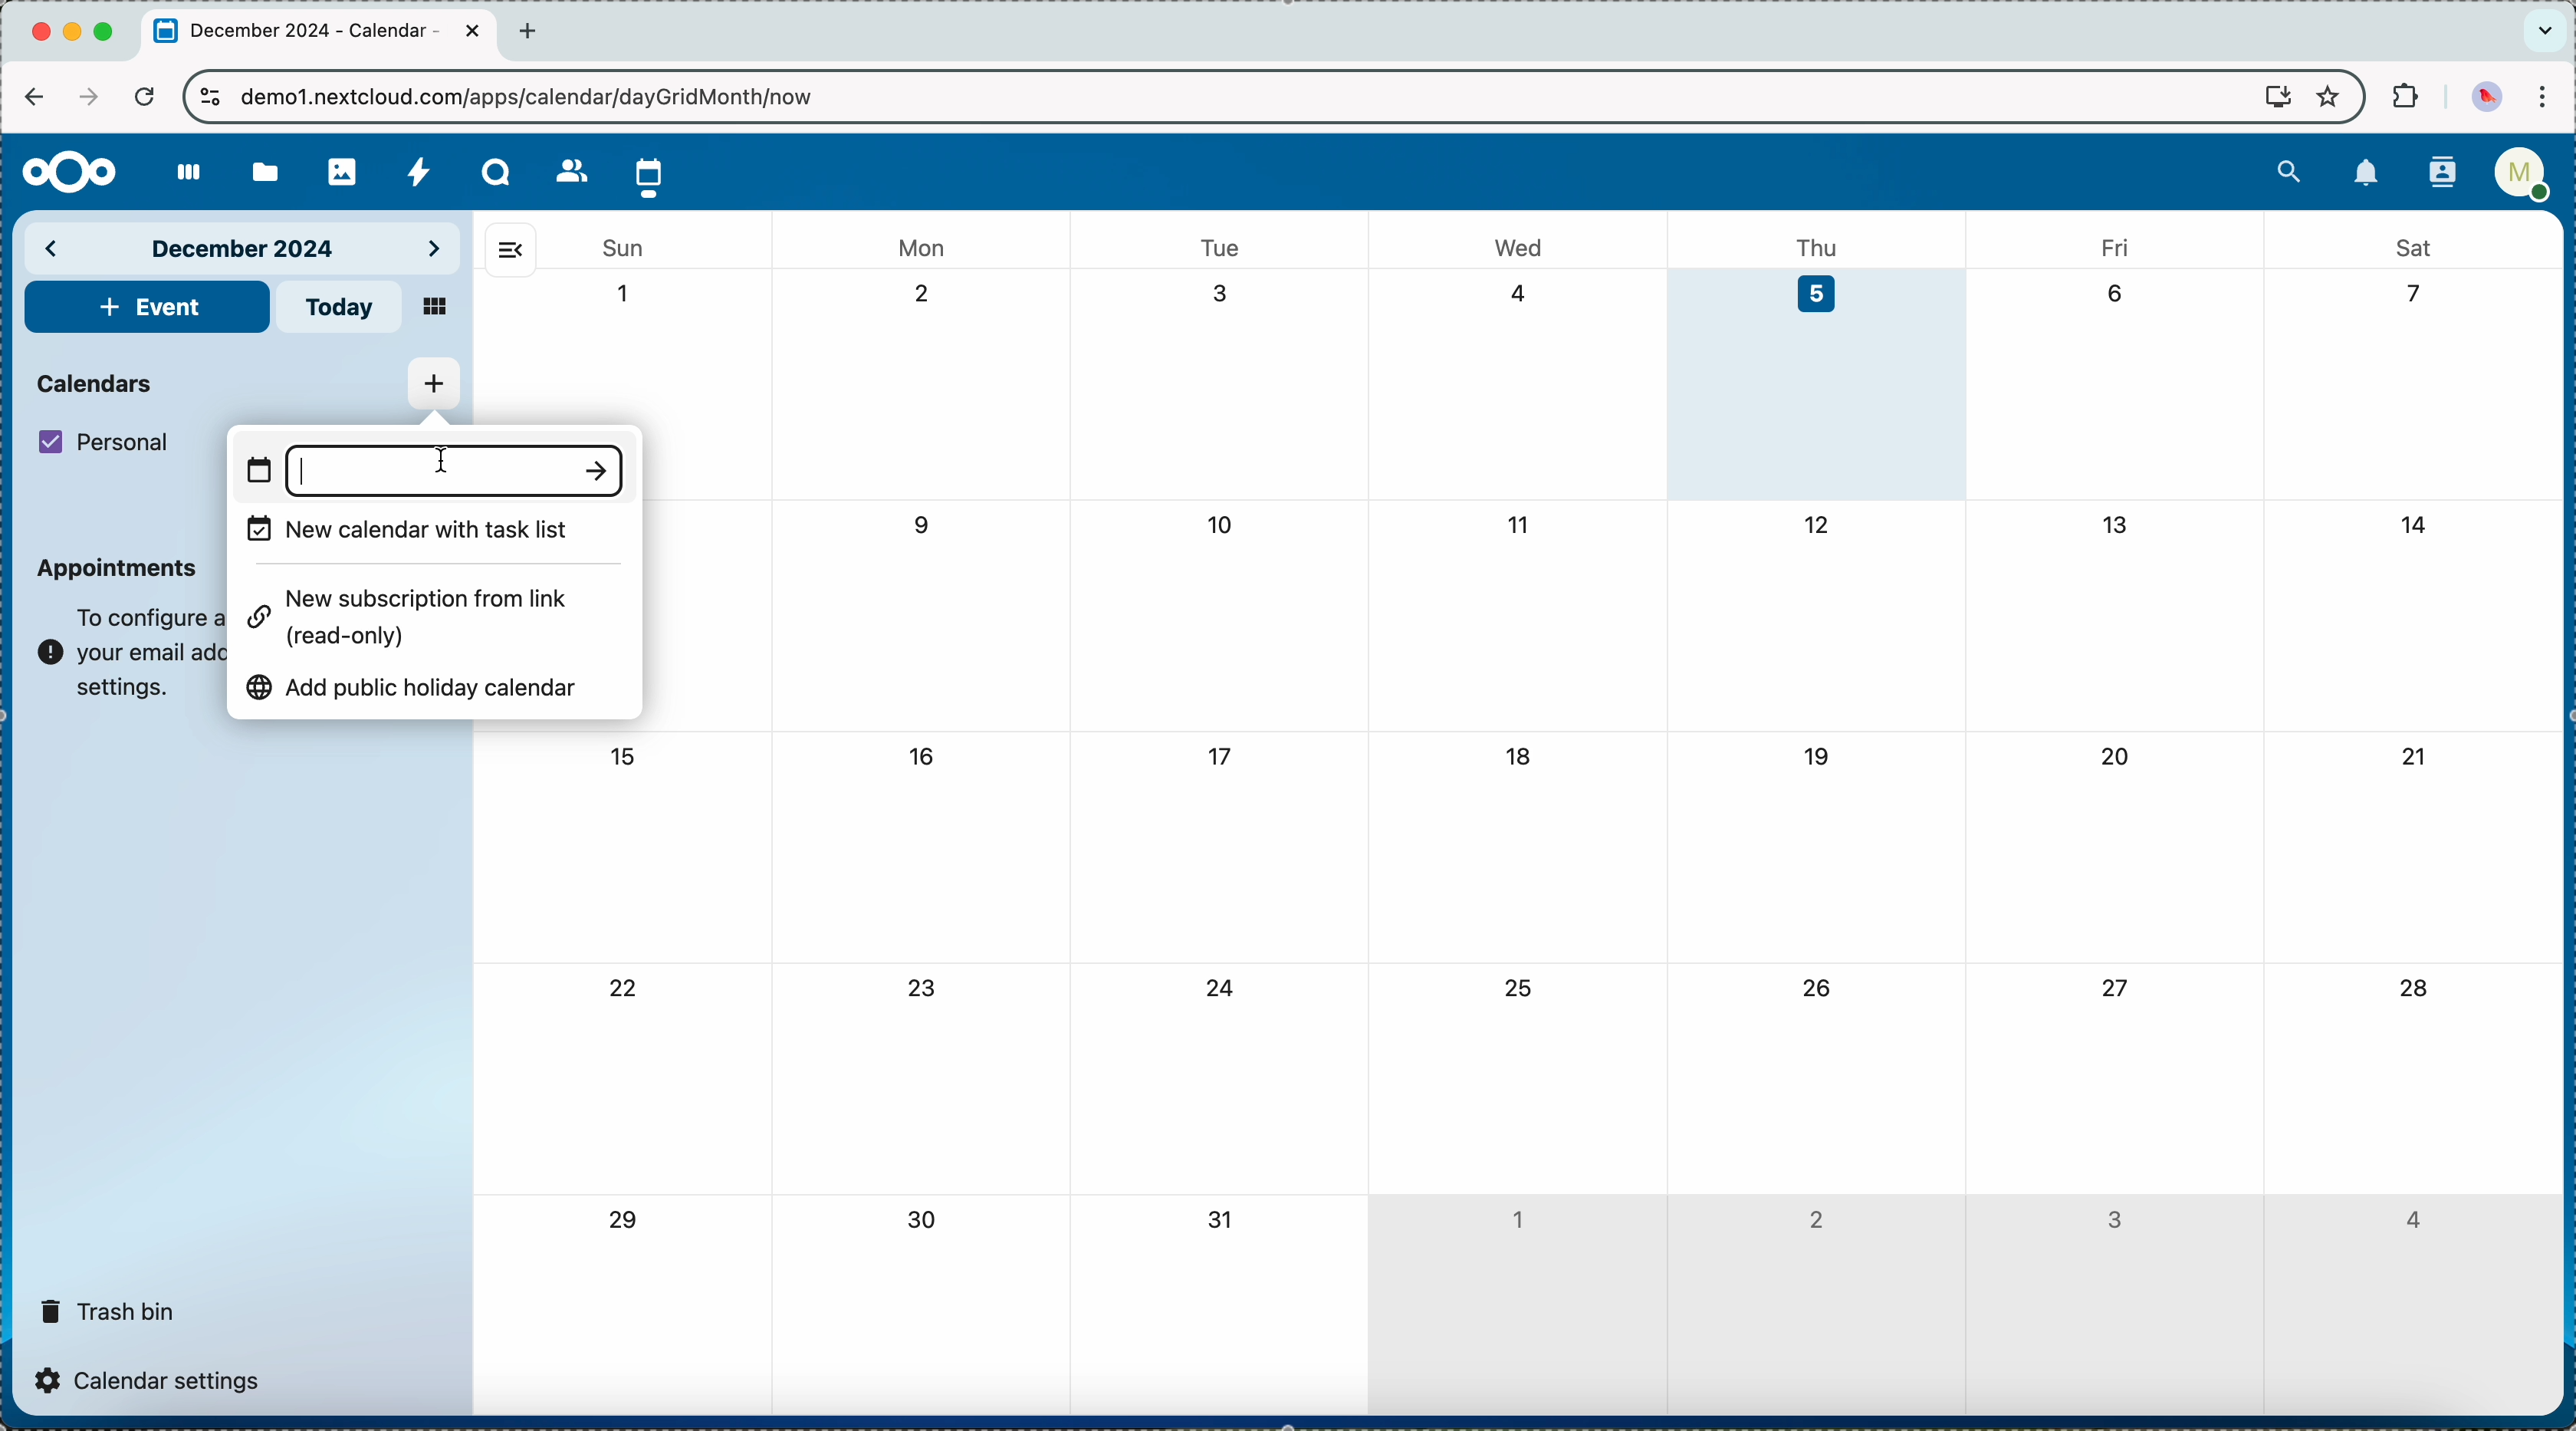 The image size is (2576, 1431). I want to click on new calendar with task list, so click(410, 531).